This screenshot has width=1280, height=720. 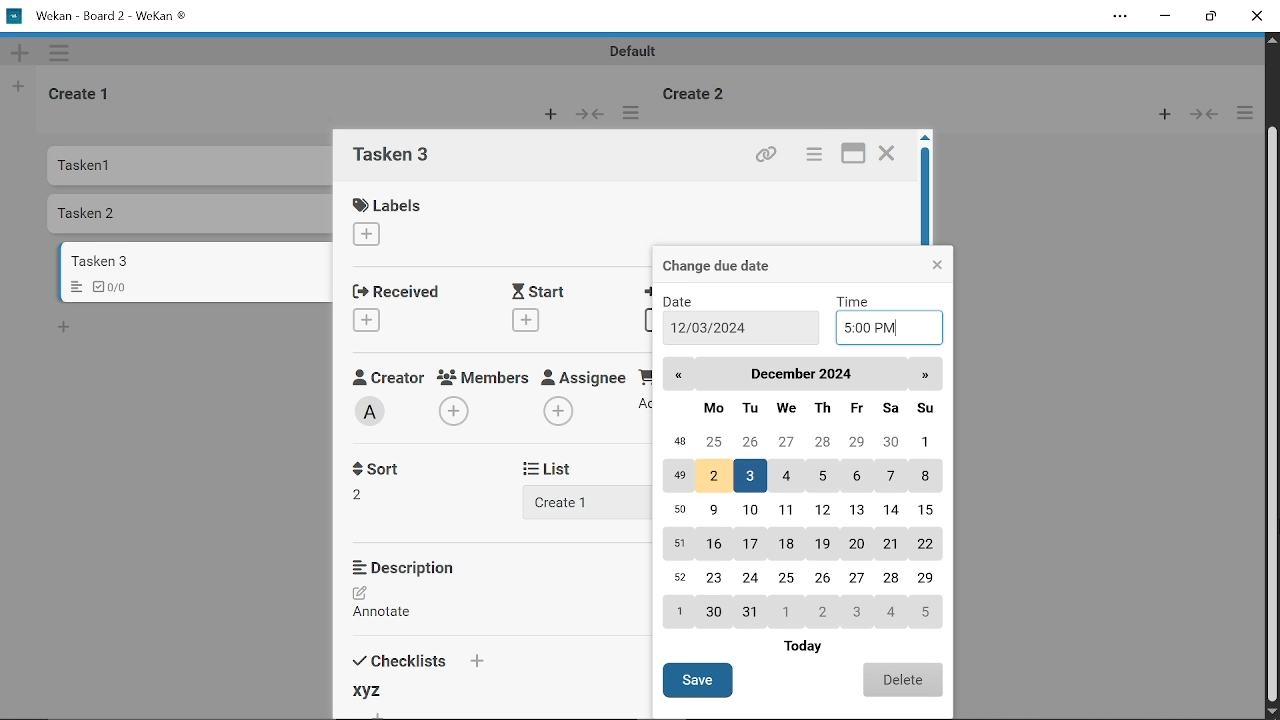 I want to click on Add label, so click(x=376, y=236).